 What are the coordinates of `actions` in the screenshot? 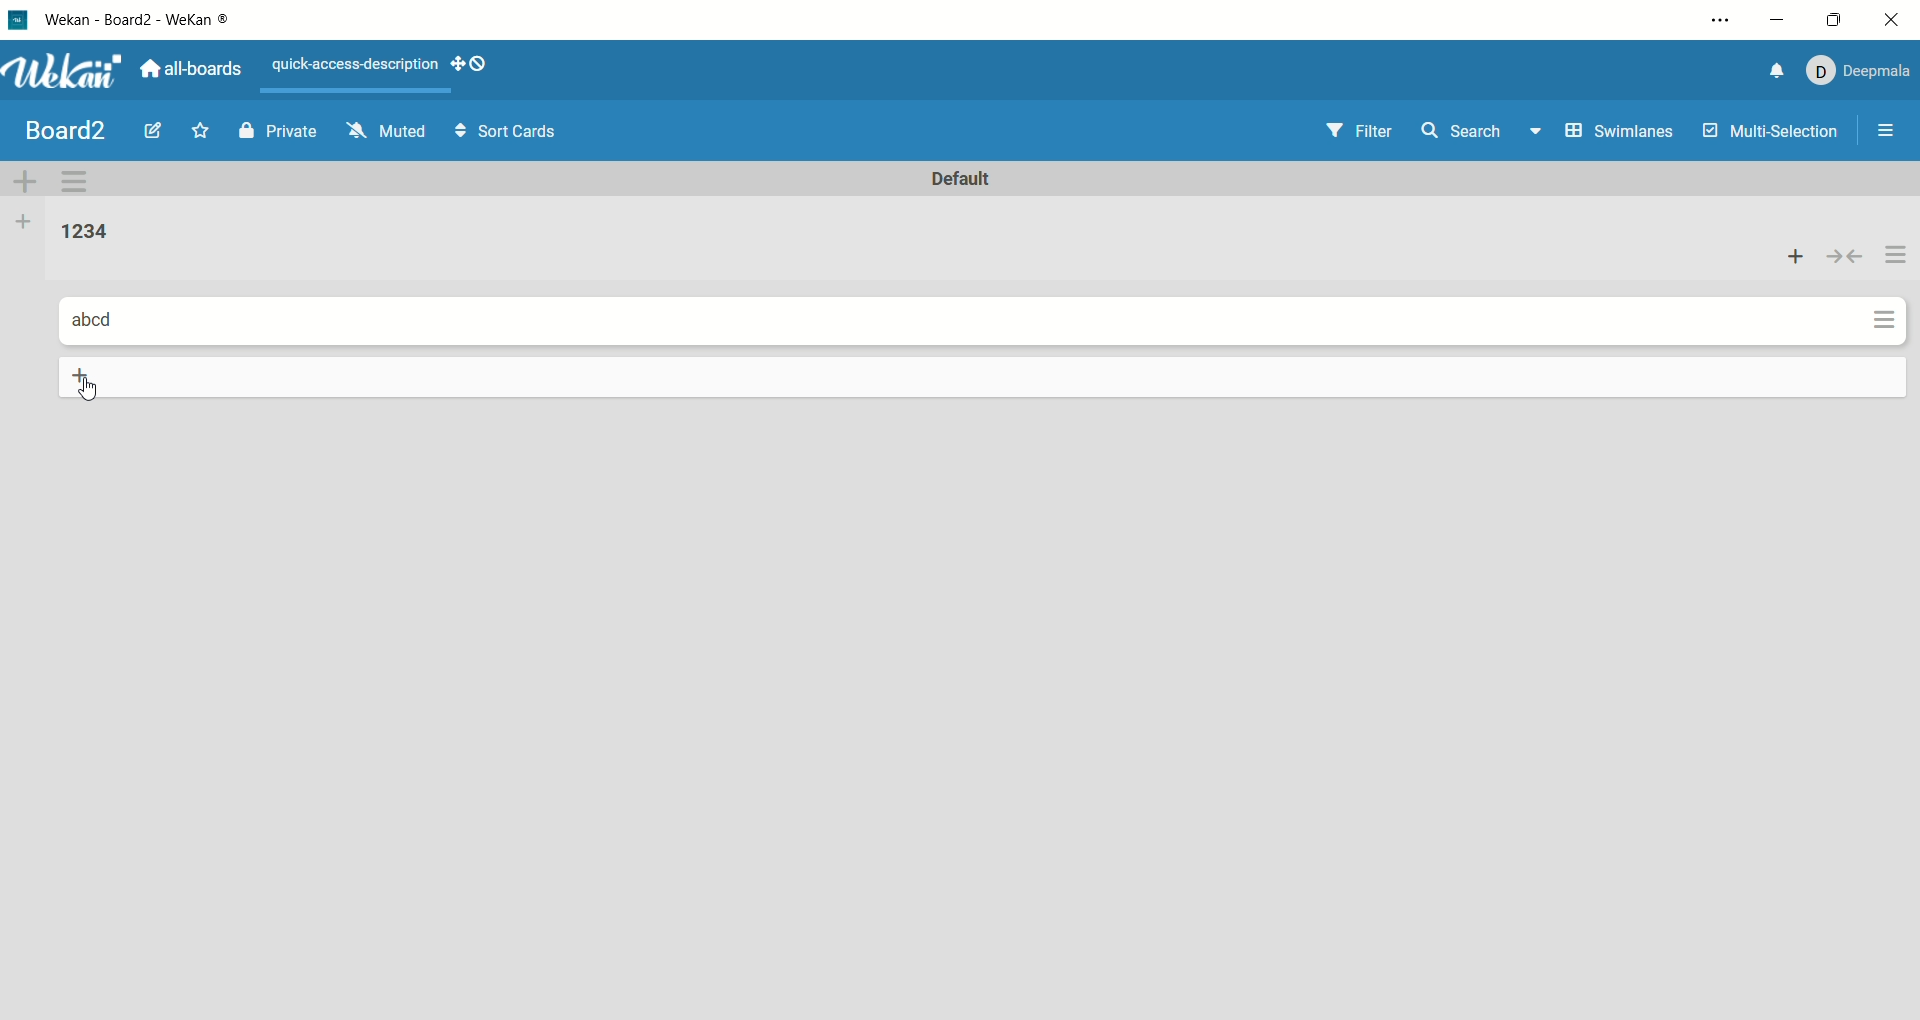 It's located at (1892, 285).